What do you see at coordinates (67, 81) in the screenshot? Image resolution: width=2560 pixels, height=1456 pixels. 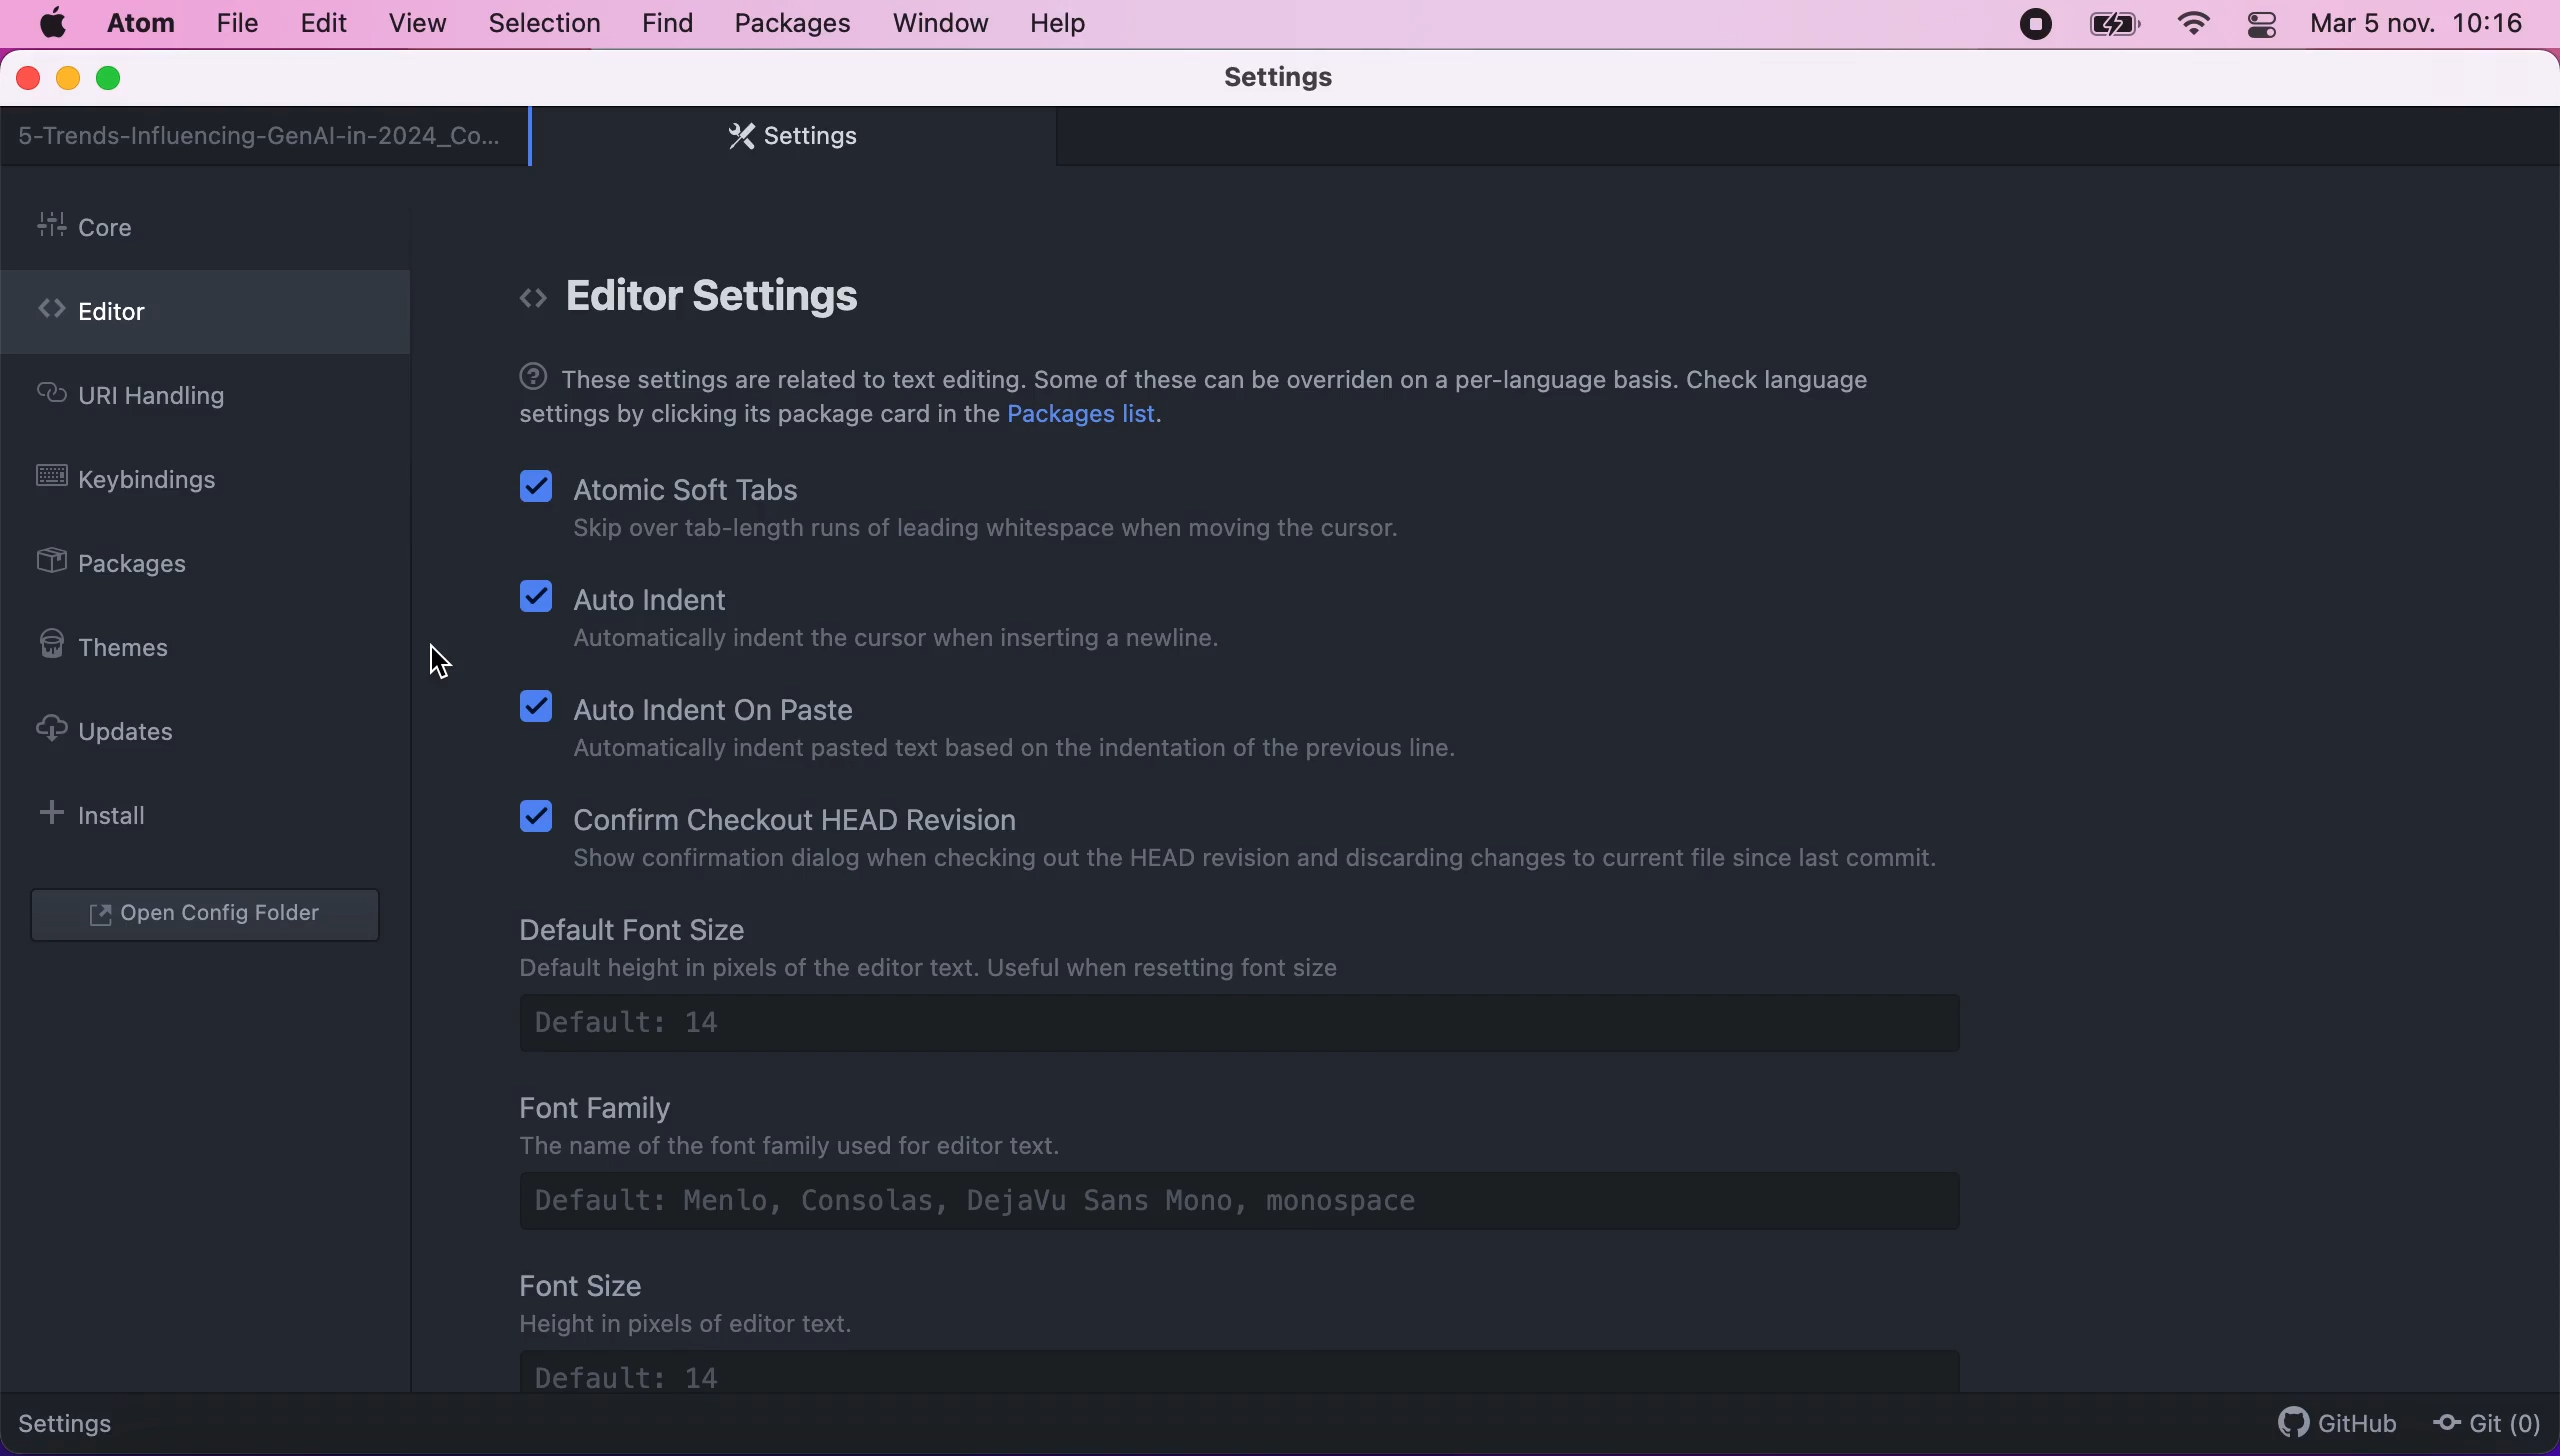 I see `minimize` at bounding box center [67, 81].